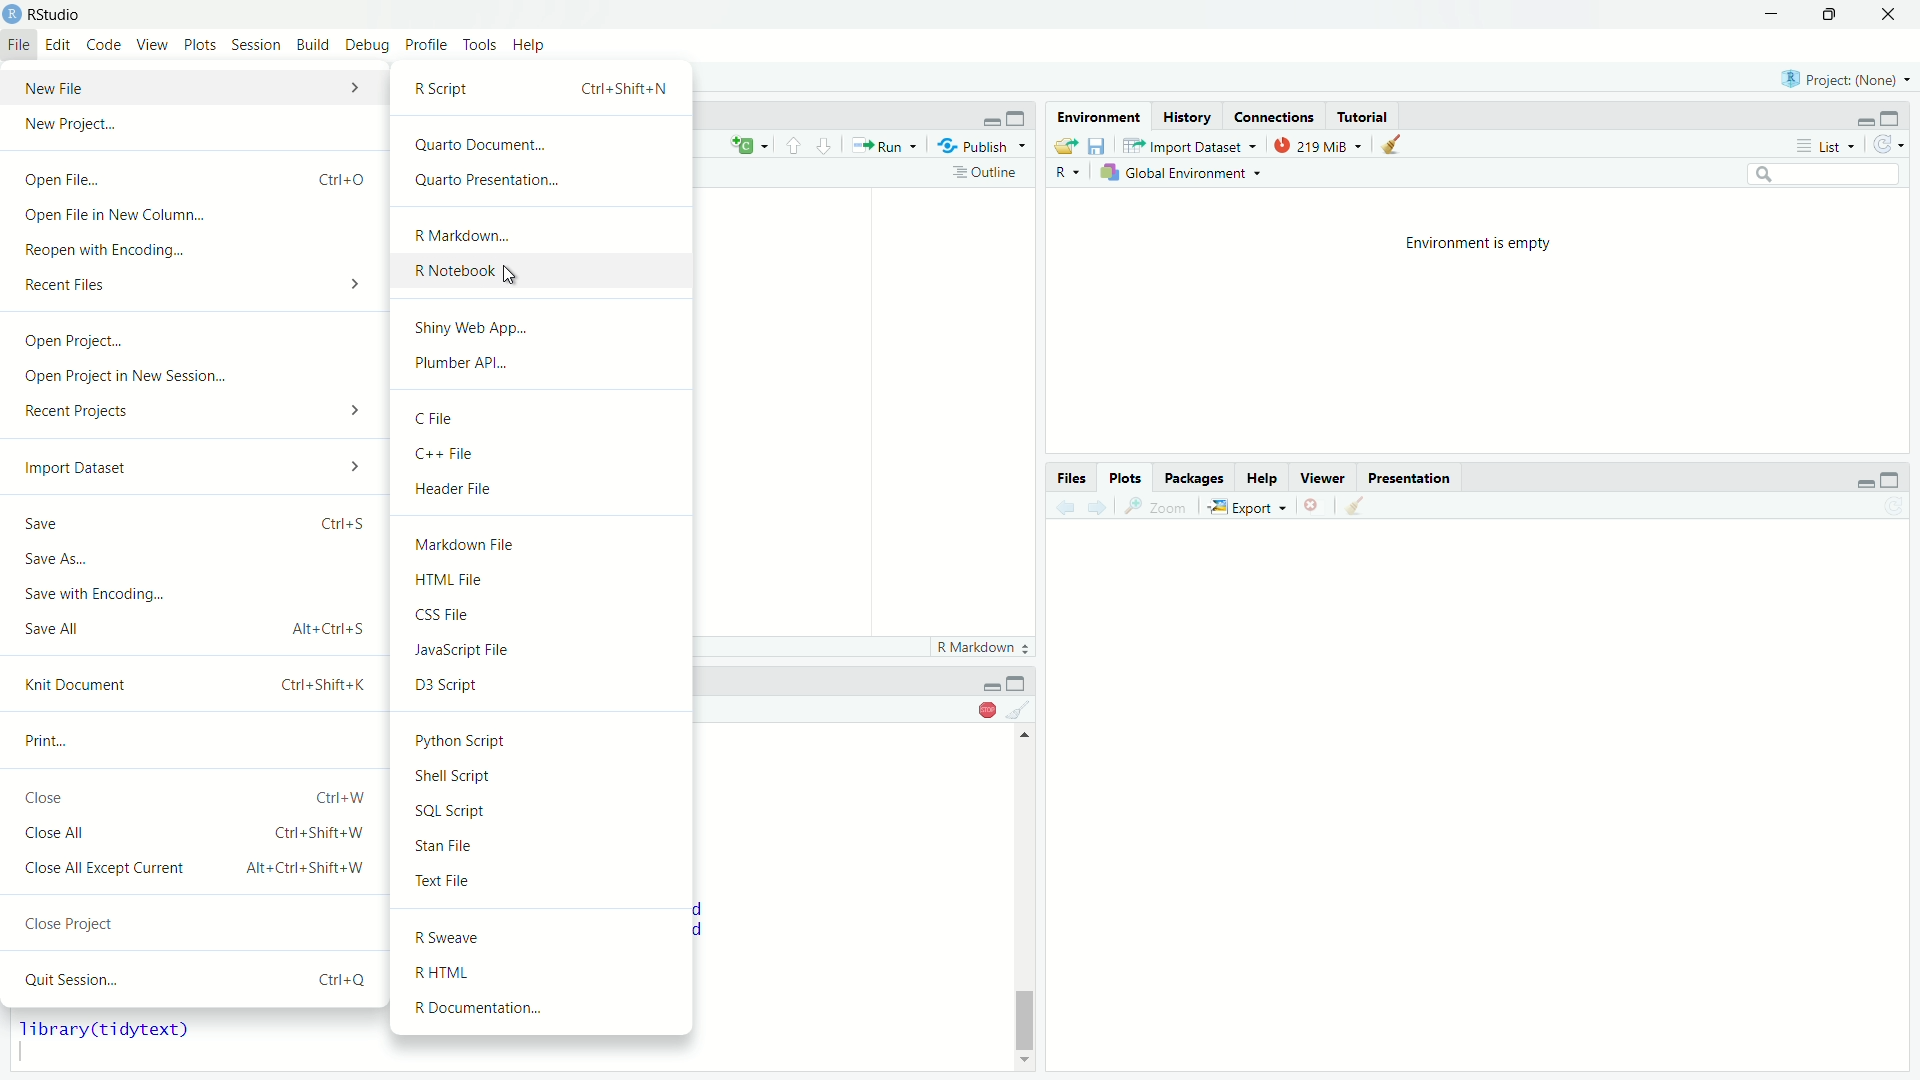 This screenshot has height=1080, width=1920. What do you see at coordinates (543, 775) in the screenshot?
I see `Shell Script` at bounding box center [543, 775].